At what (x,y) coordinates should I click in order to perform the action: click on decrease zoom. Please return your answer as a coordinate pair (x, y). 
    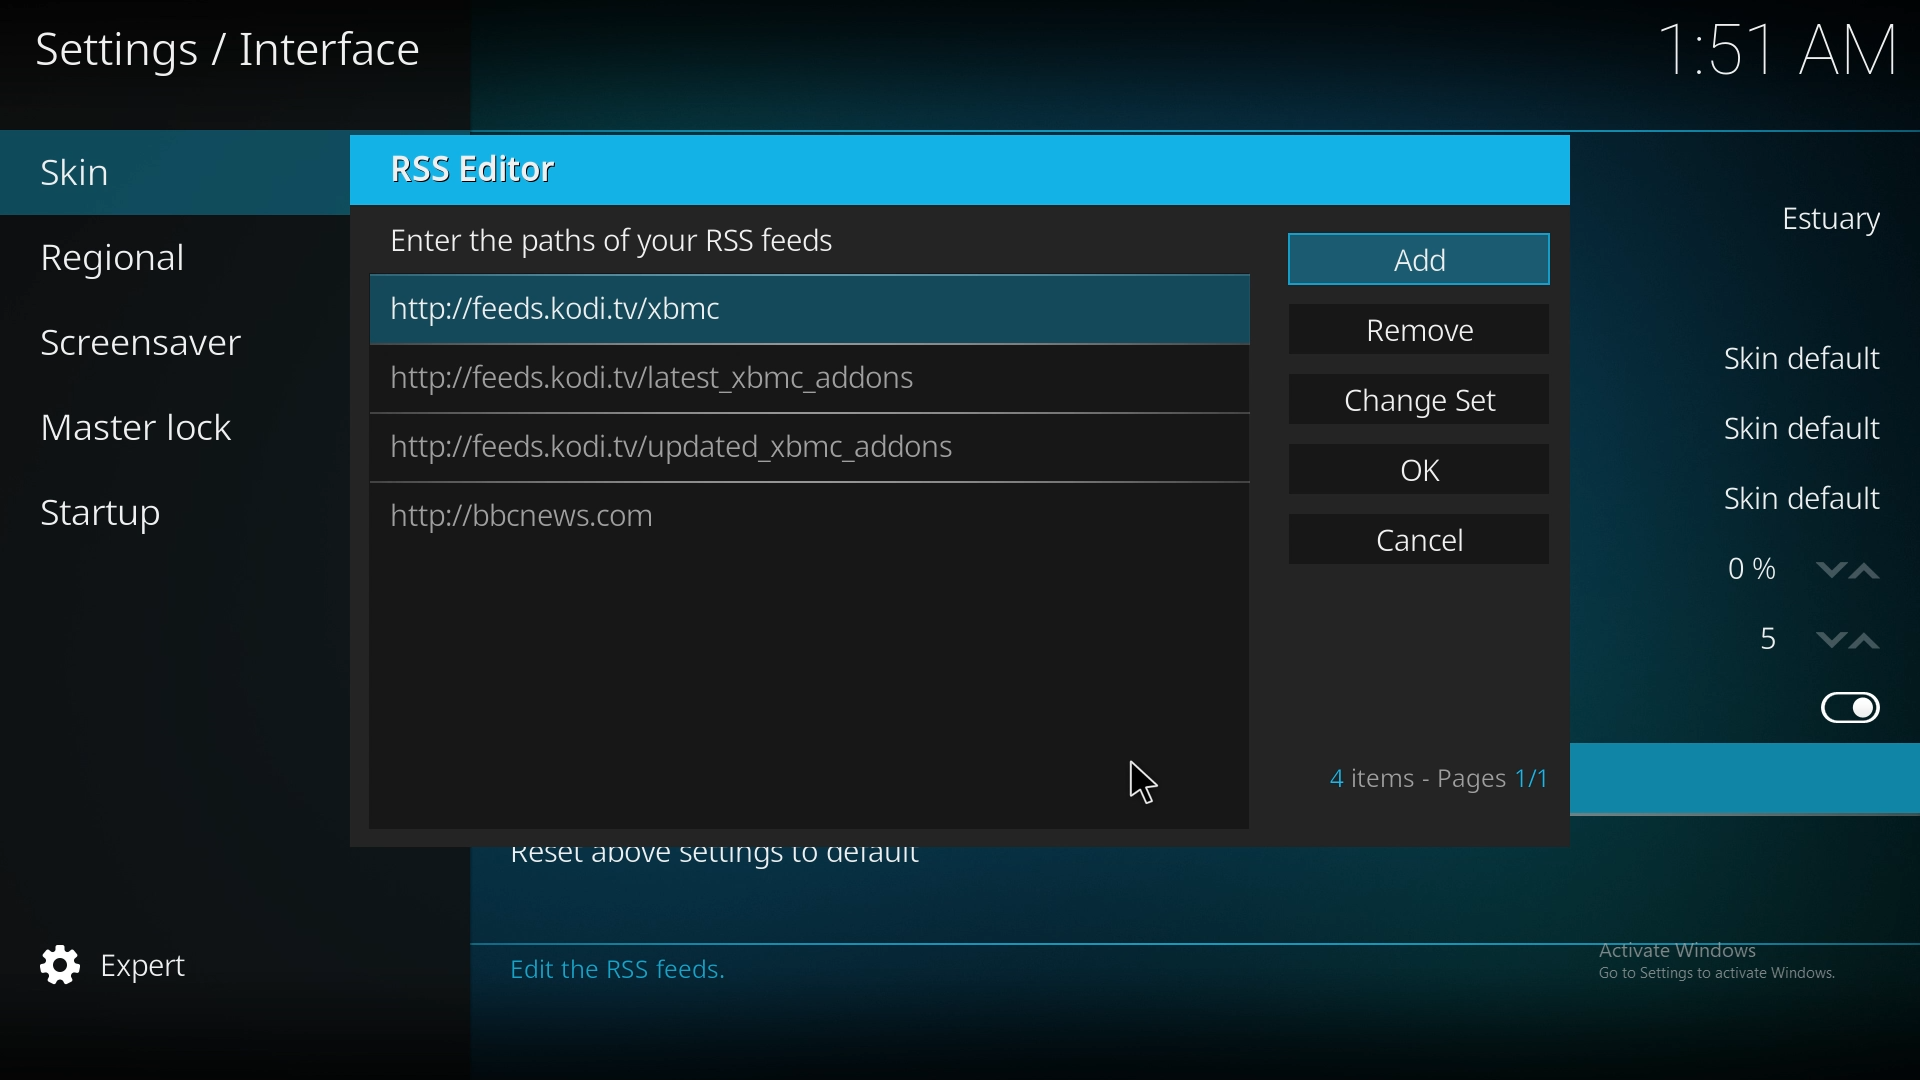
    Looking at the image, I should click on (1825, 640).